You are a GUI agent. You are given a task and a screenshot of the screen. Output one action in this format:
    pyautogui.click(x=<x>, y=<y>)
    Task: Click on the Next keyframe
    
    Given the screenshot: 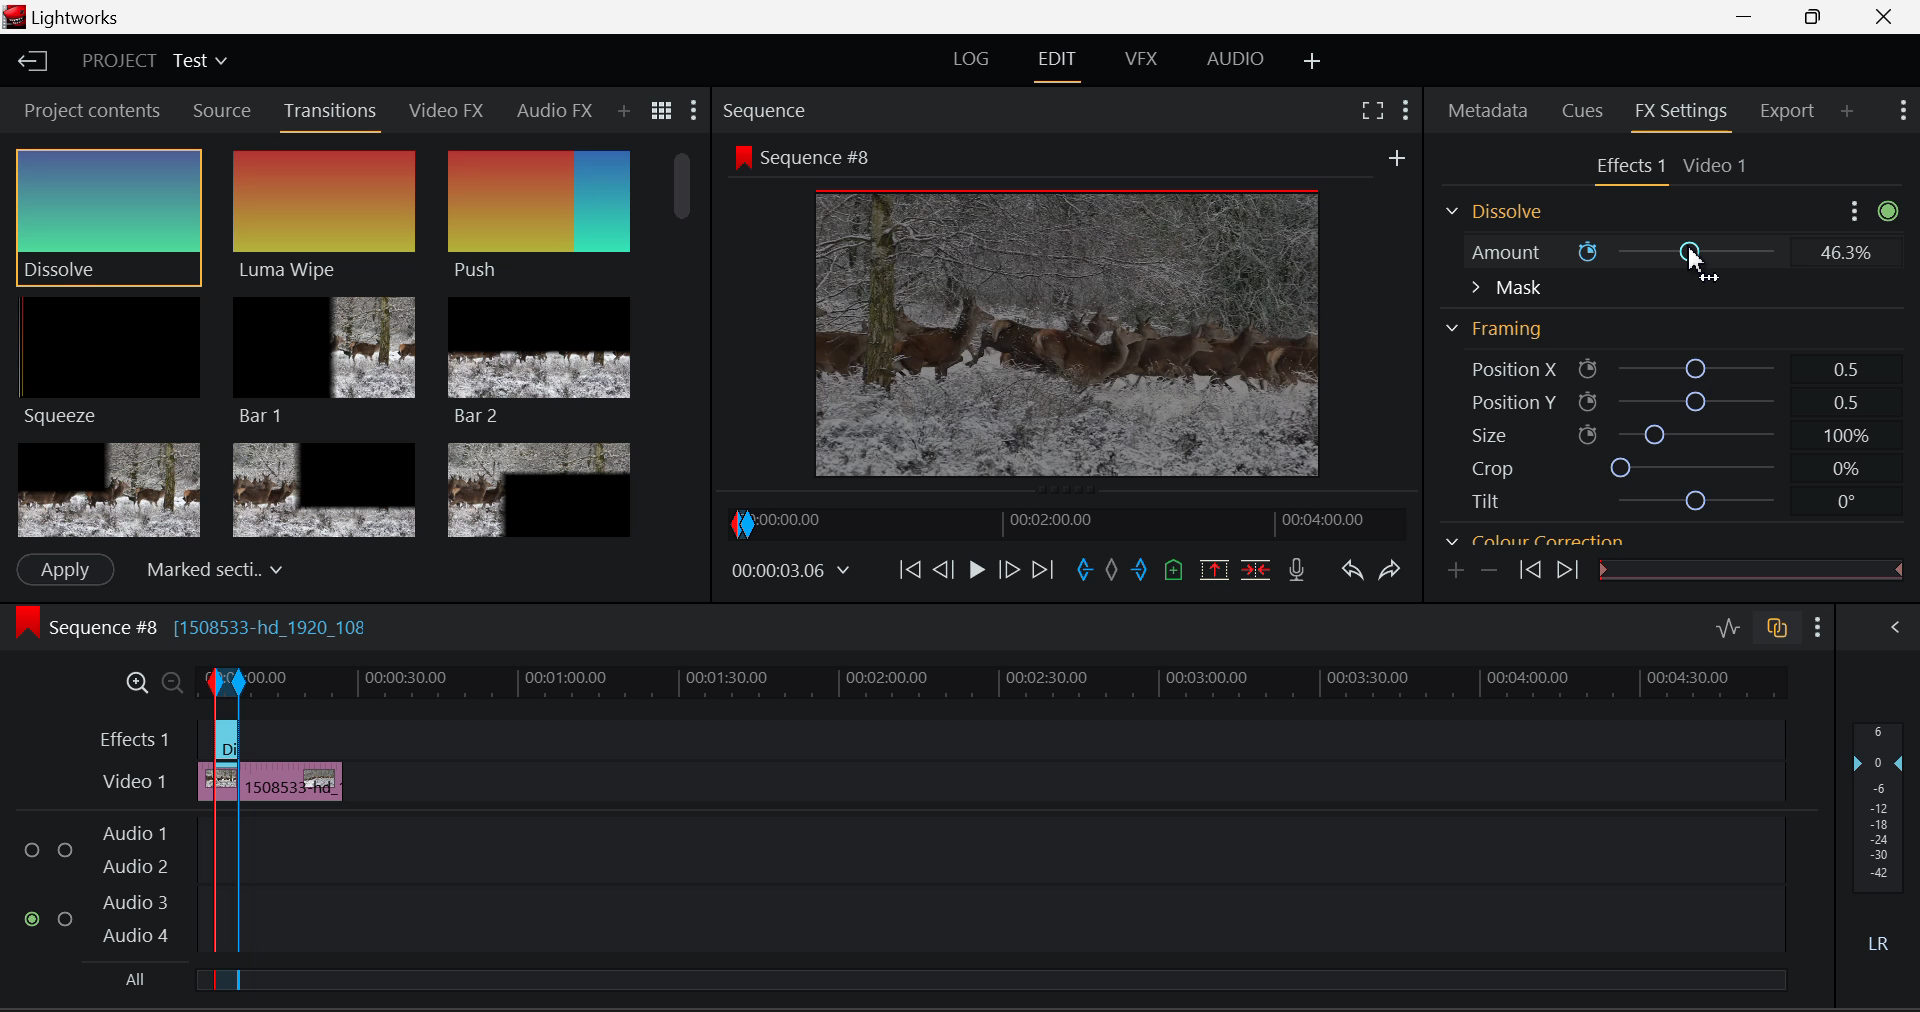 What is the action you would take?
    pyautogui.click(x=1565, y=572)
    